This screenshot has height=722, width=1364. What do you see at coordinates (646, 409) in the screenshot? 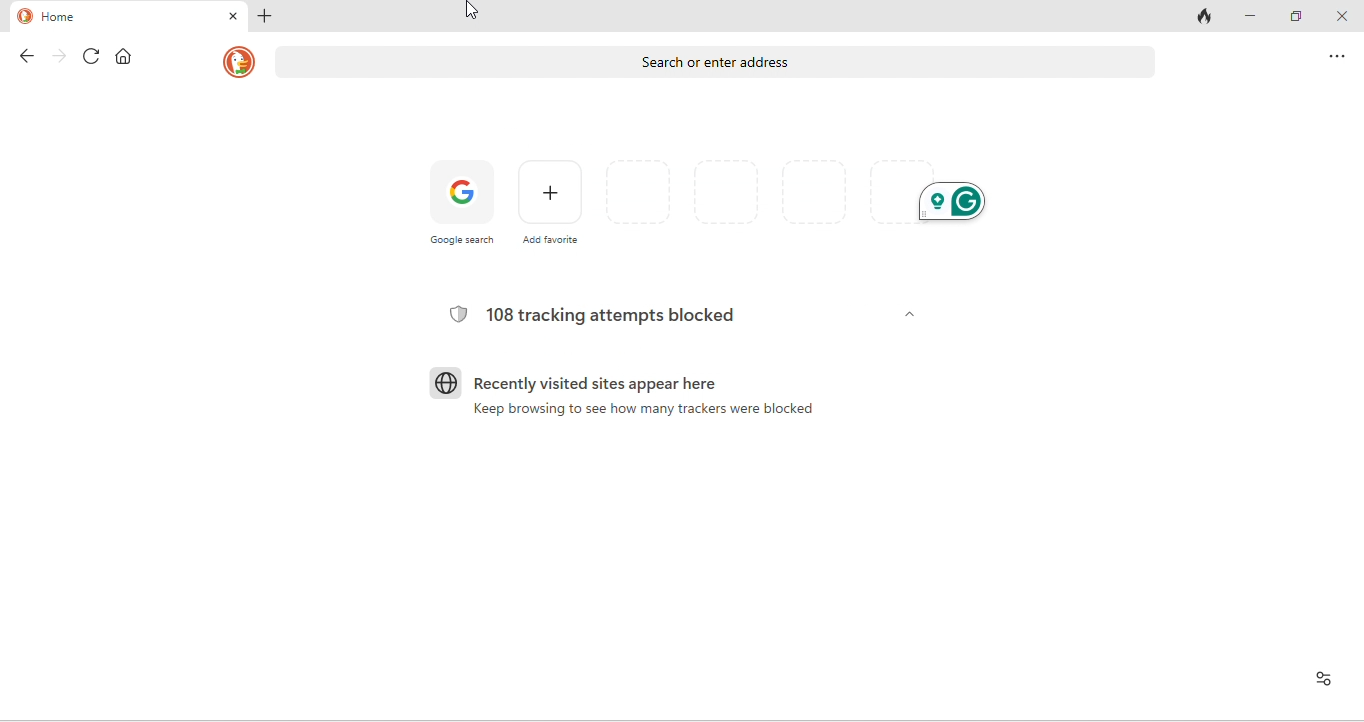
I see `Keep browsing to see how many trackers were blocked` at bounding box center [646, 409].